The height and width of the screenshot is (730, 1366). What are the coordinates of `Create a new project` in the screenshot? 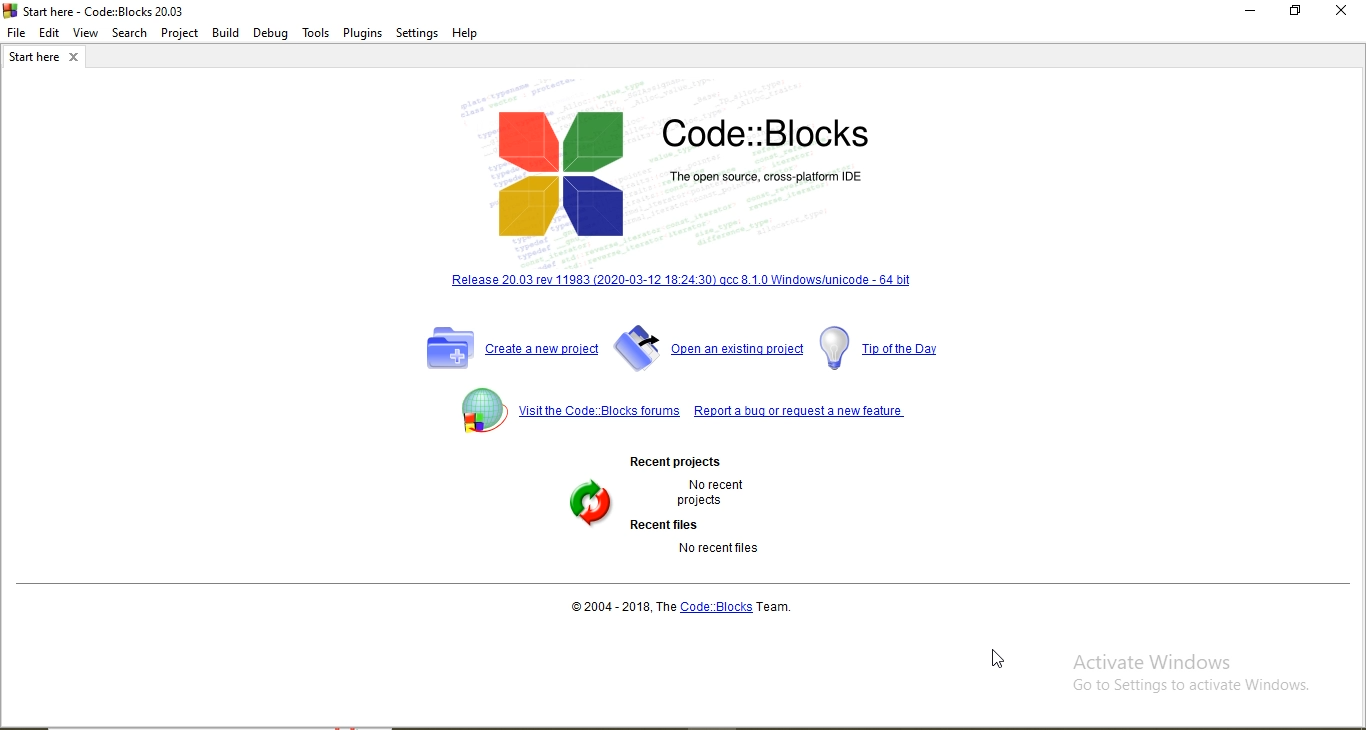 It's located at (511, 349).